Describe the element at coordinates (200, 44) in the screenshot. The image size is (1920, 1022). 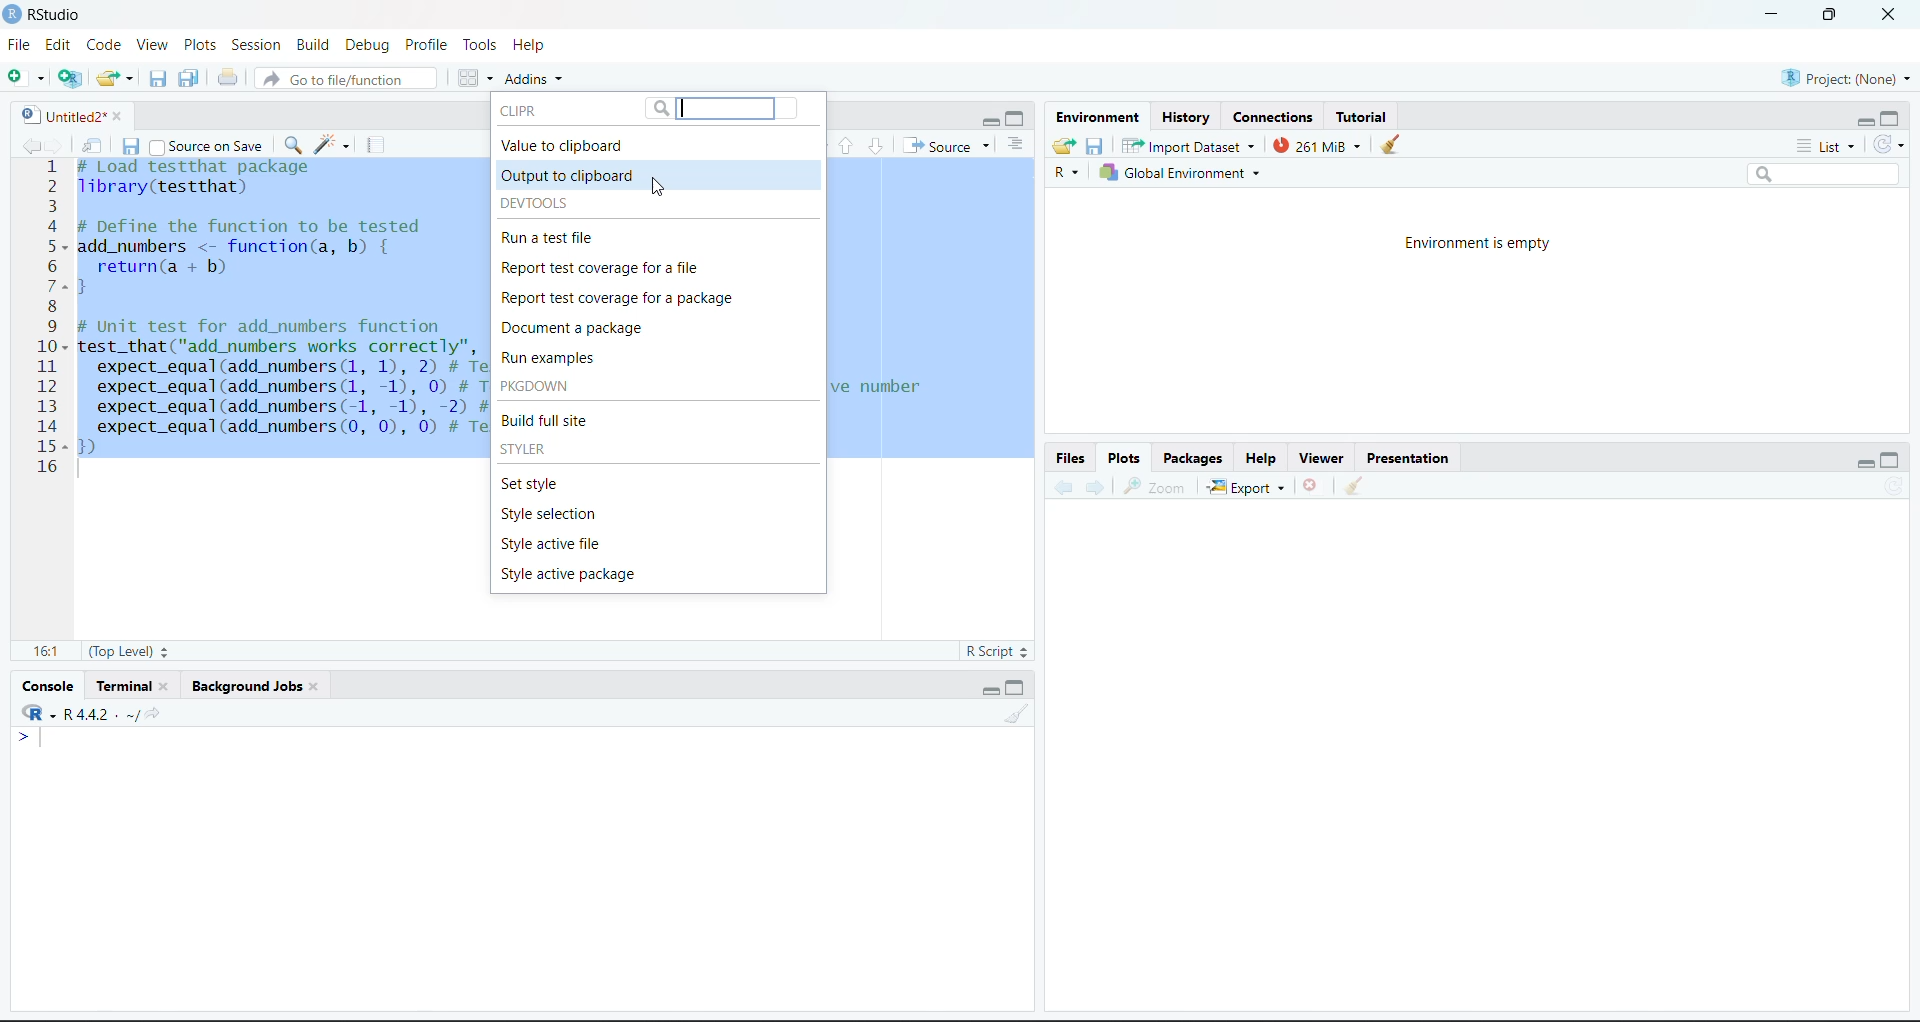
I see `Plots` at that location.